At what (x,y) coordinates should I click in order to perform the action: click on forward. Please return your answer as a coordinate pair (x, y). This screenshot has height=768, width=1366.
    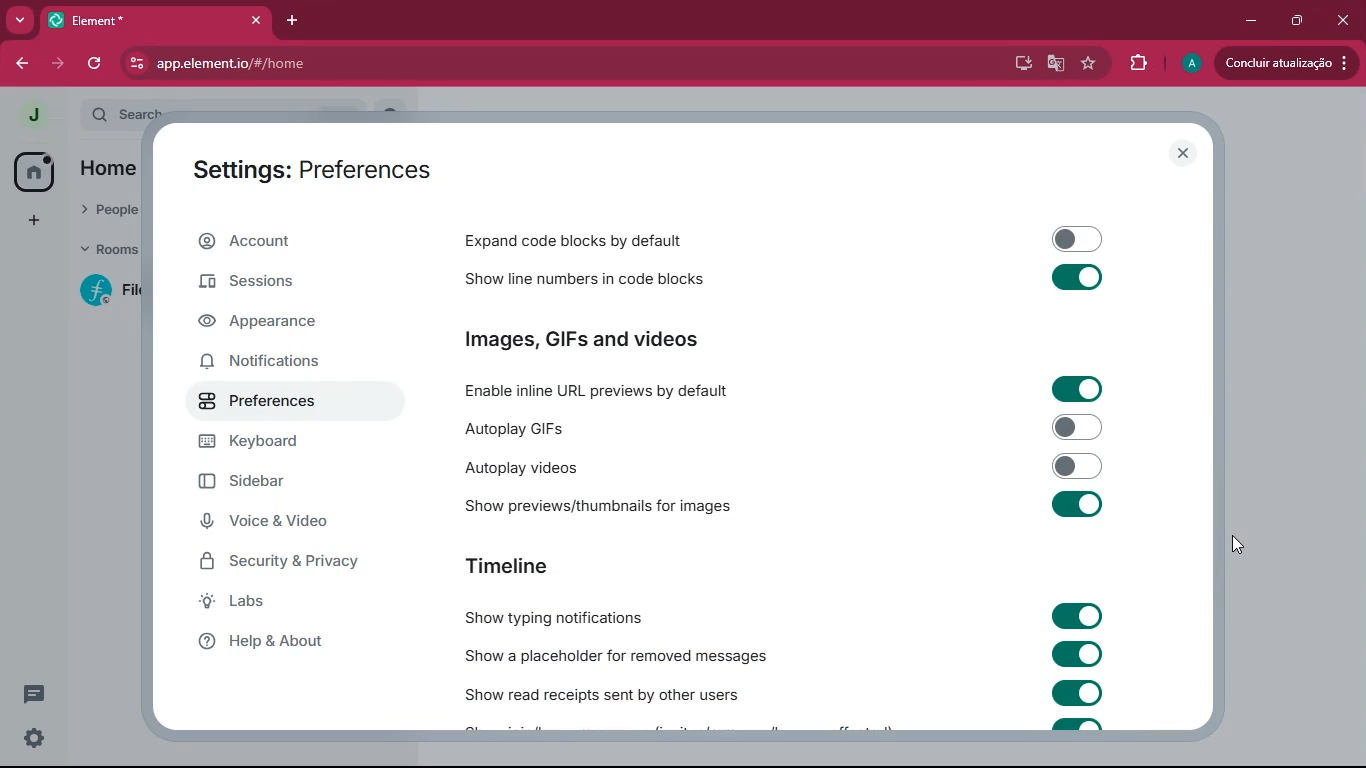
    Looking at the image, I should click on (20, 65).